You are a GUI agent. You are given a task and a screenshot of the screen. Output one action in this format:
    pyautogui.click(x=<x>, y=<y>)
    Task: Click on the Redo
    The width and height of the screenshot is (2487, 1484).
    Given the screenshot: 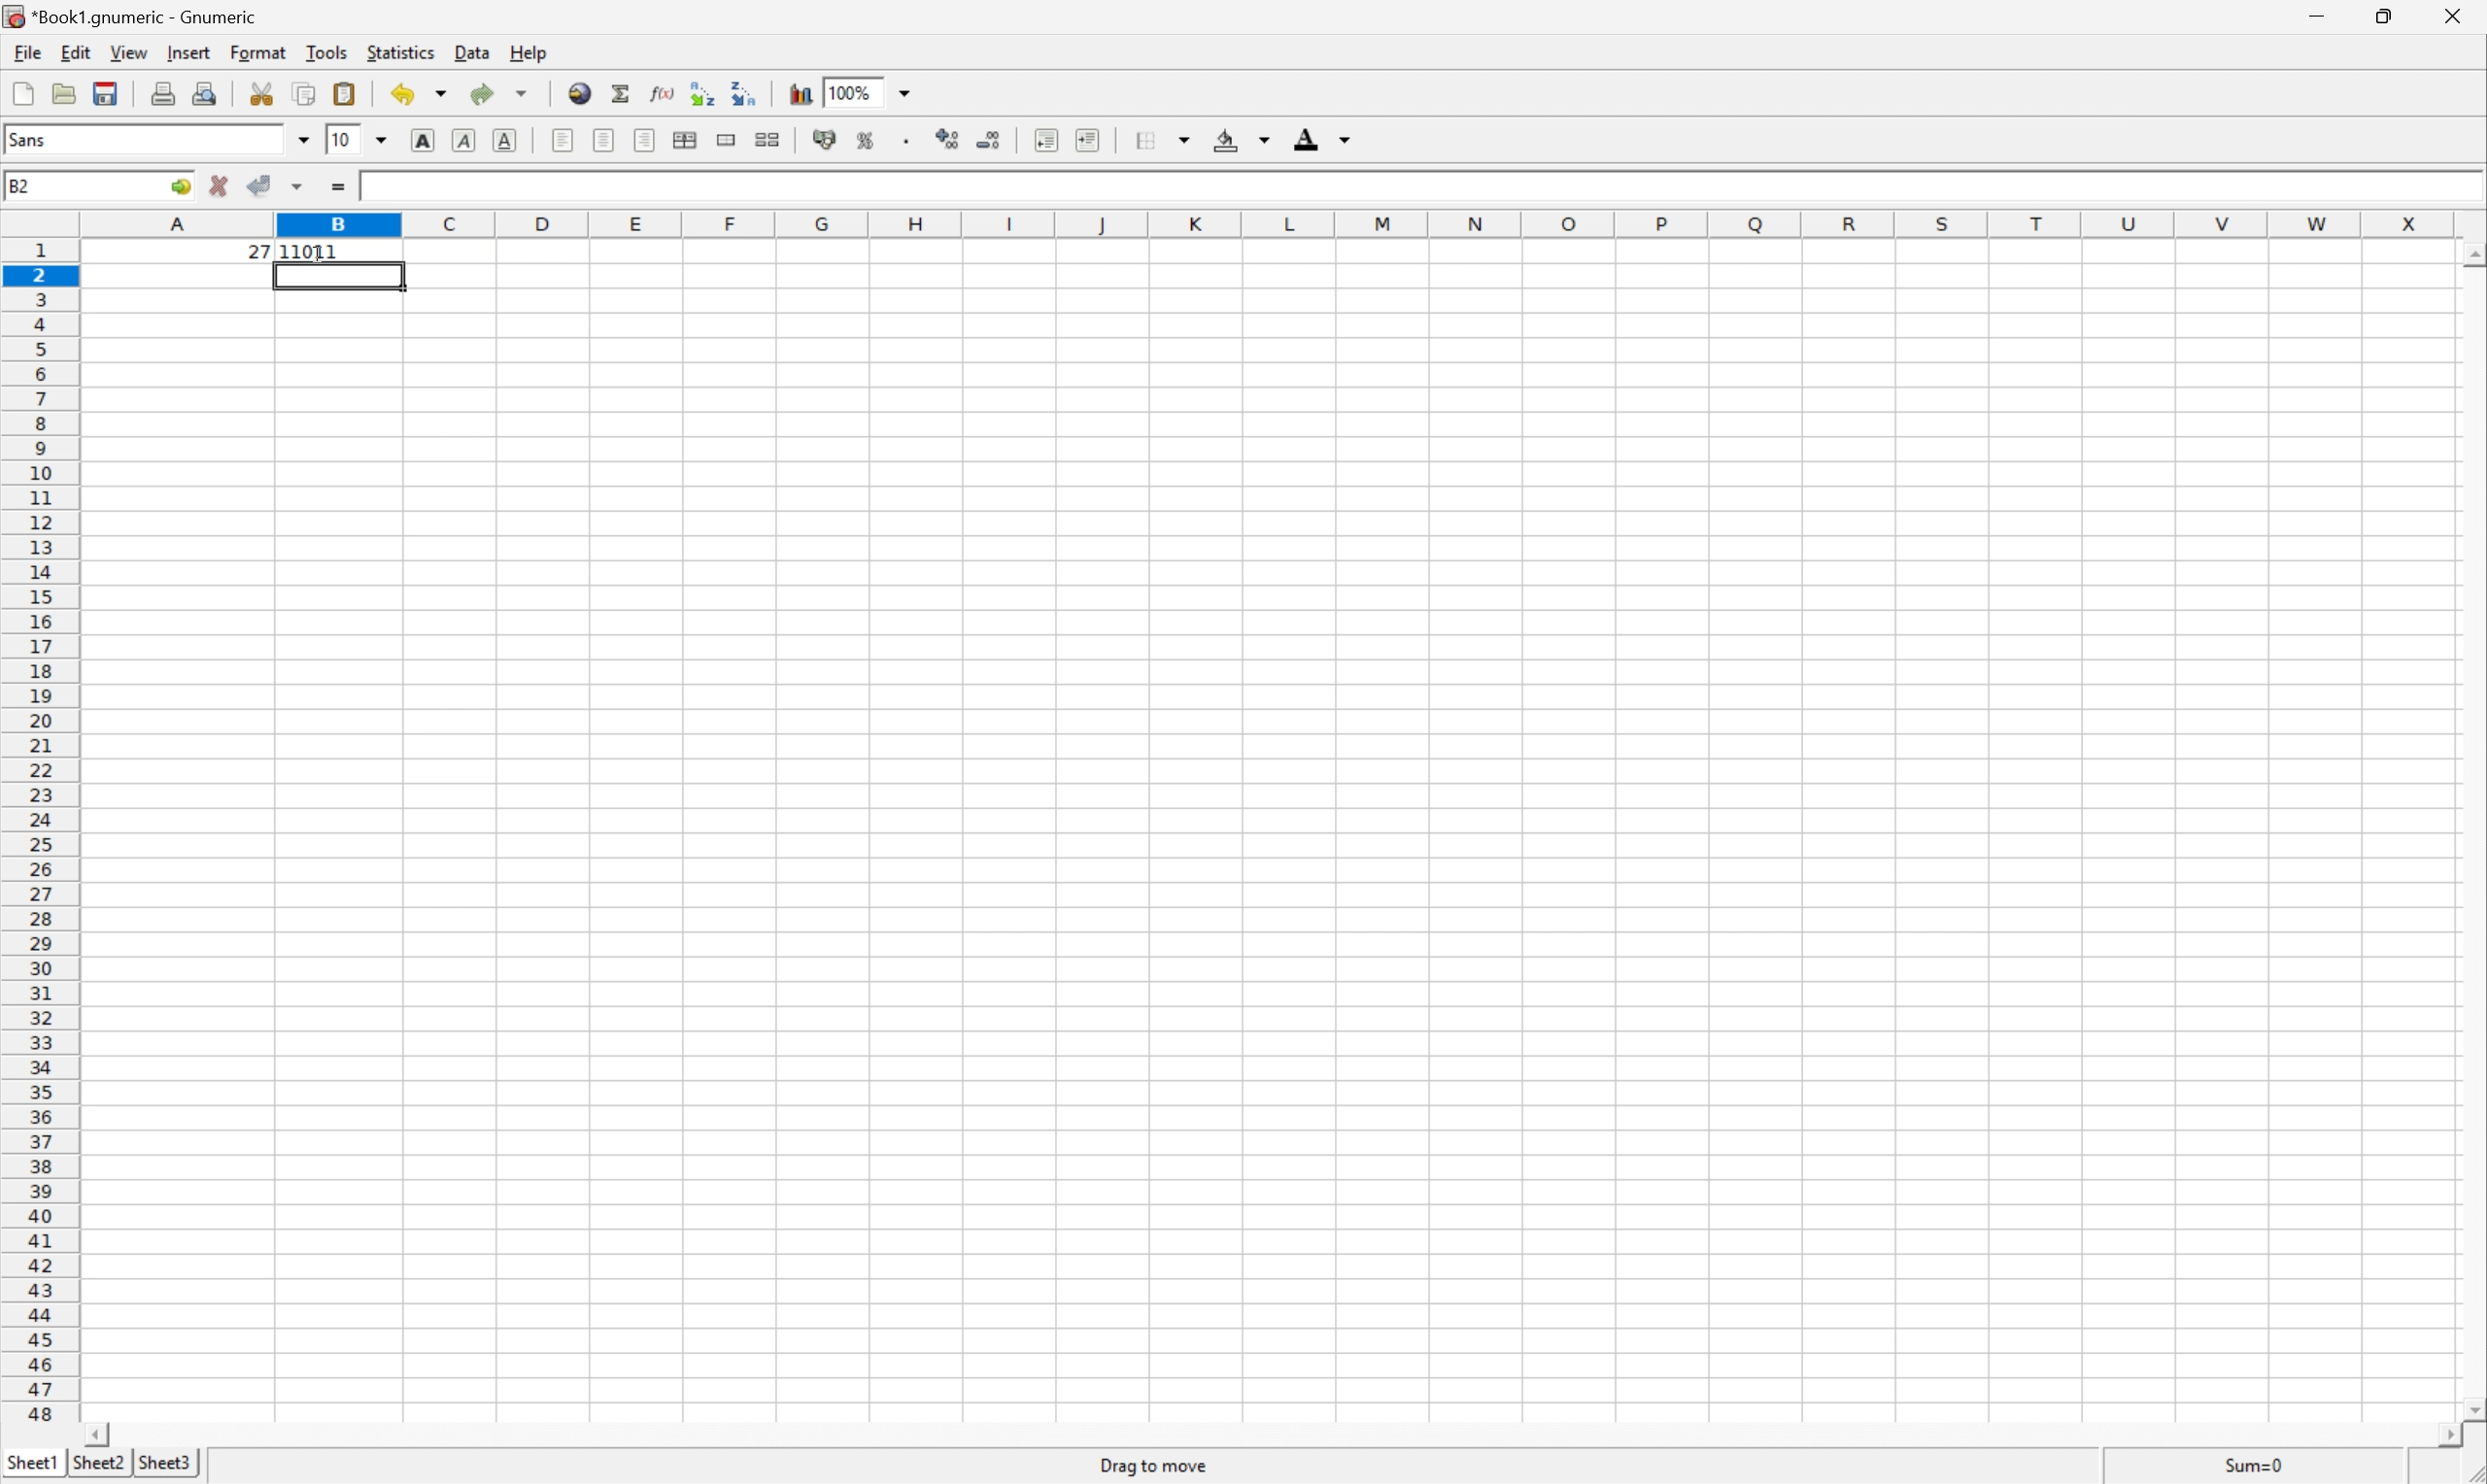 What is the action you would take?
    pyautogui.click(x=496, y=93)
    